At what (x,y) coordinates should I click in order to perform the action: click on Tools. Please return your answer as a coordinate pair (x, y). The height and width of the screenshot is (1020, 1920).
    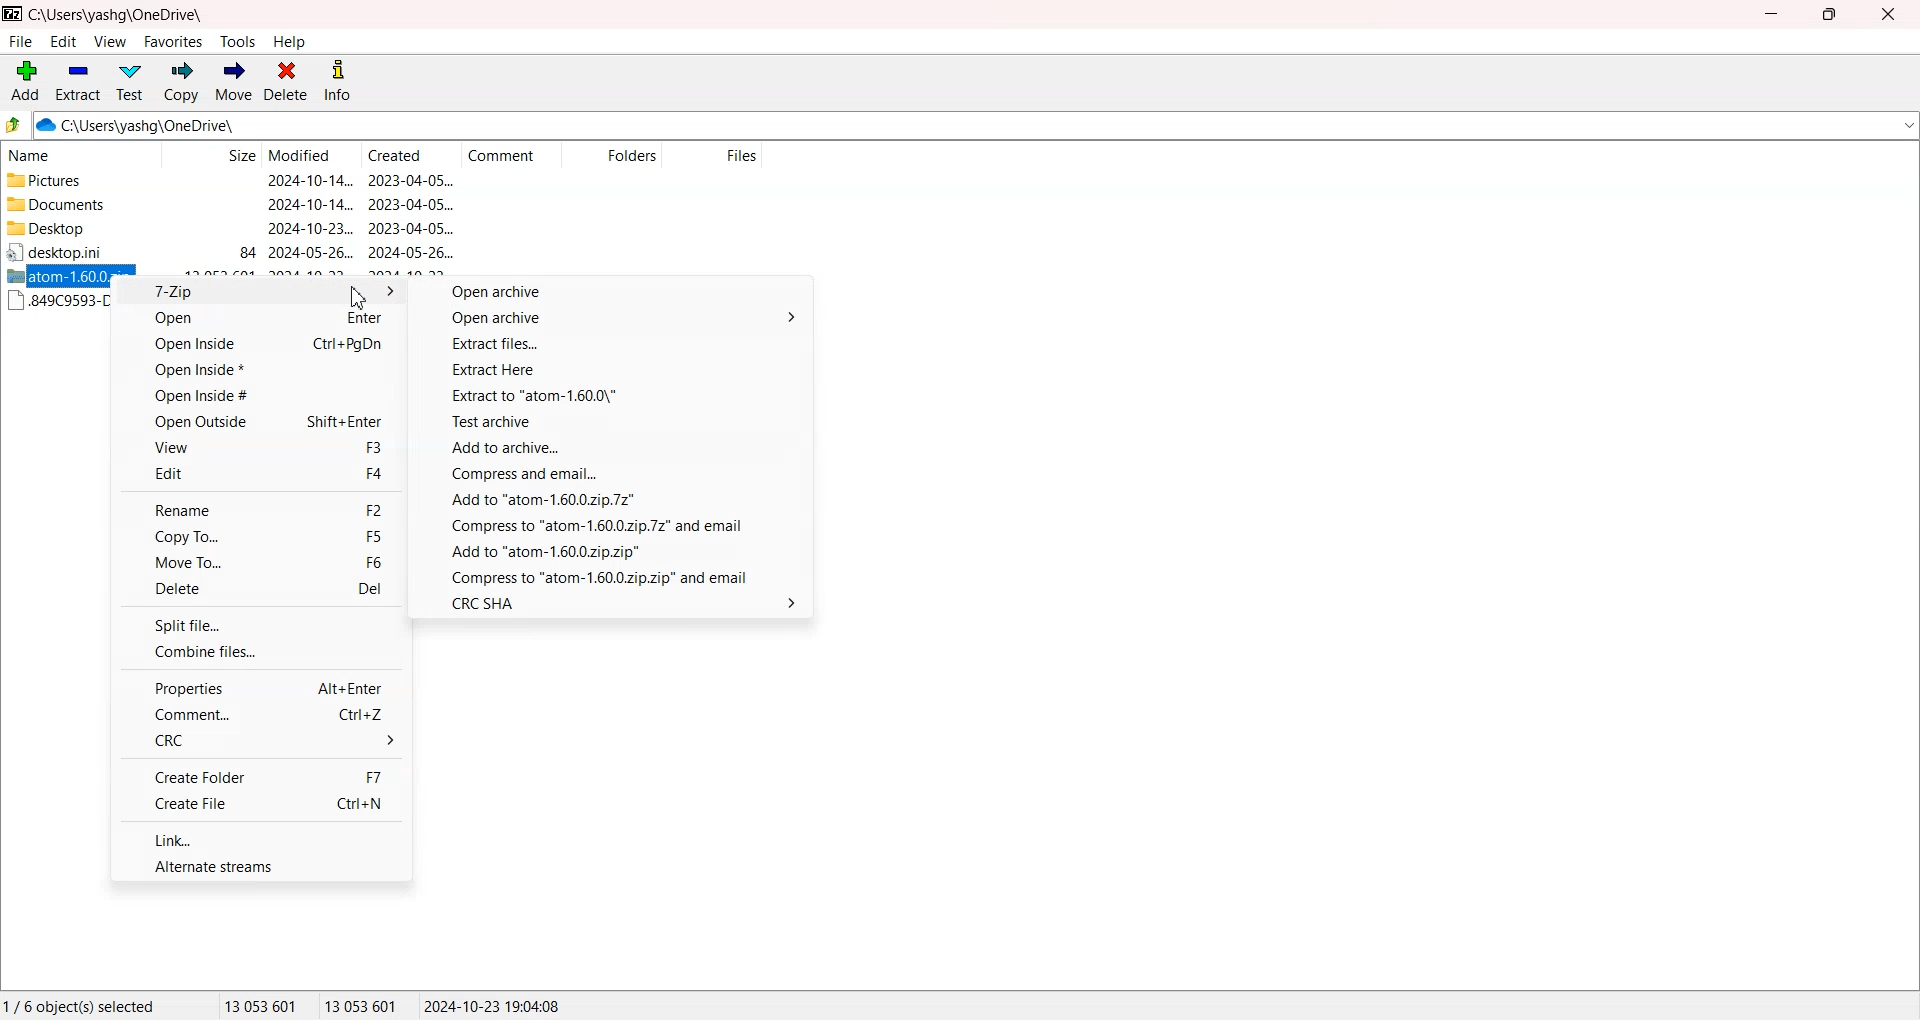
    Looking at the image, I should click on (239, 42).